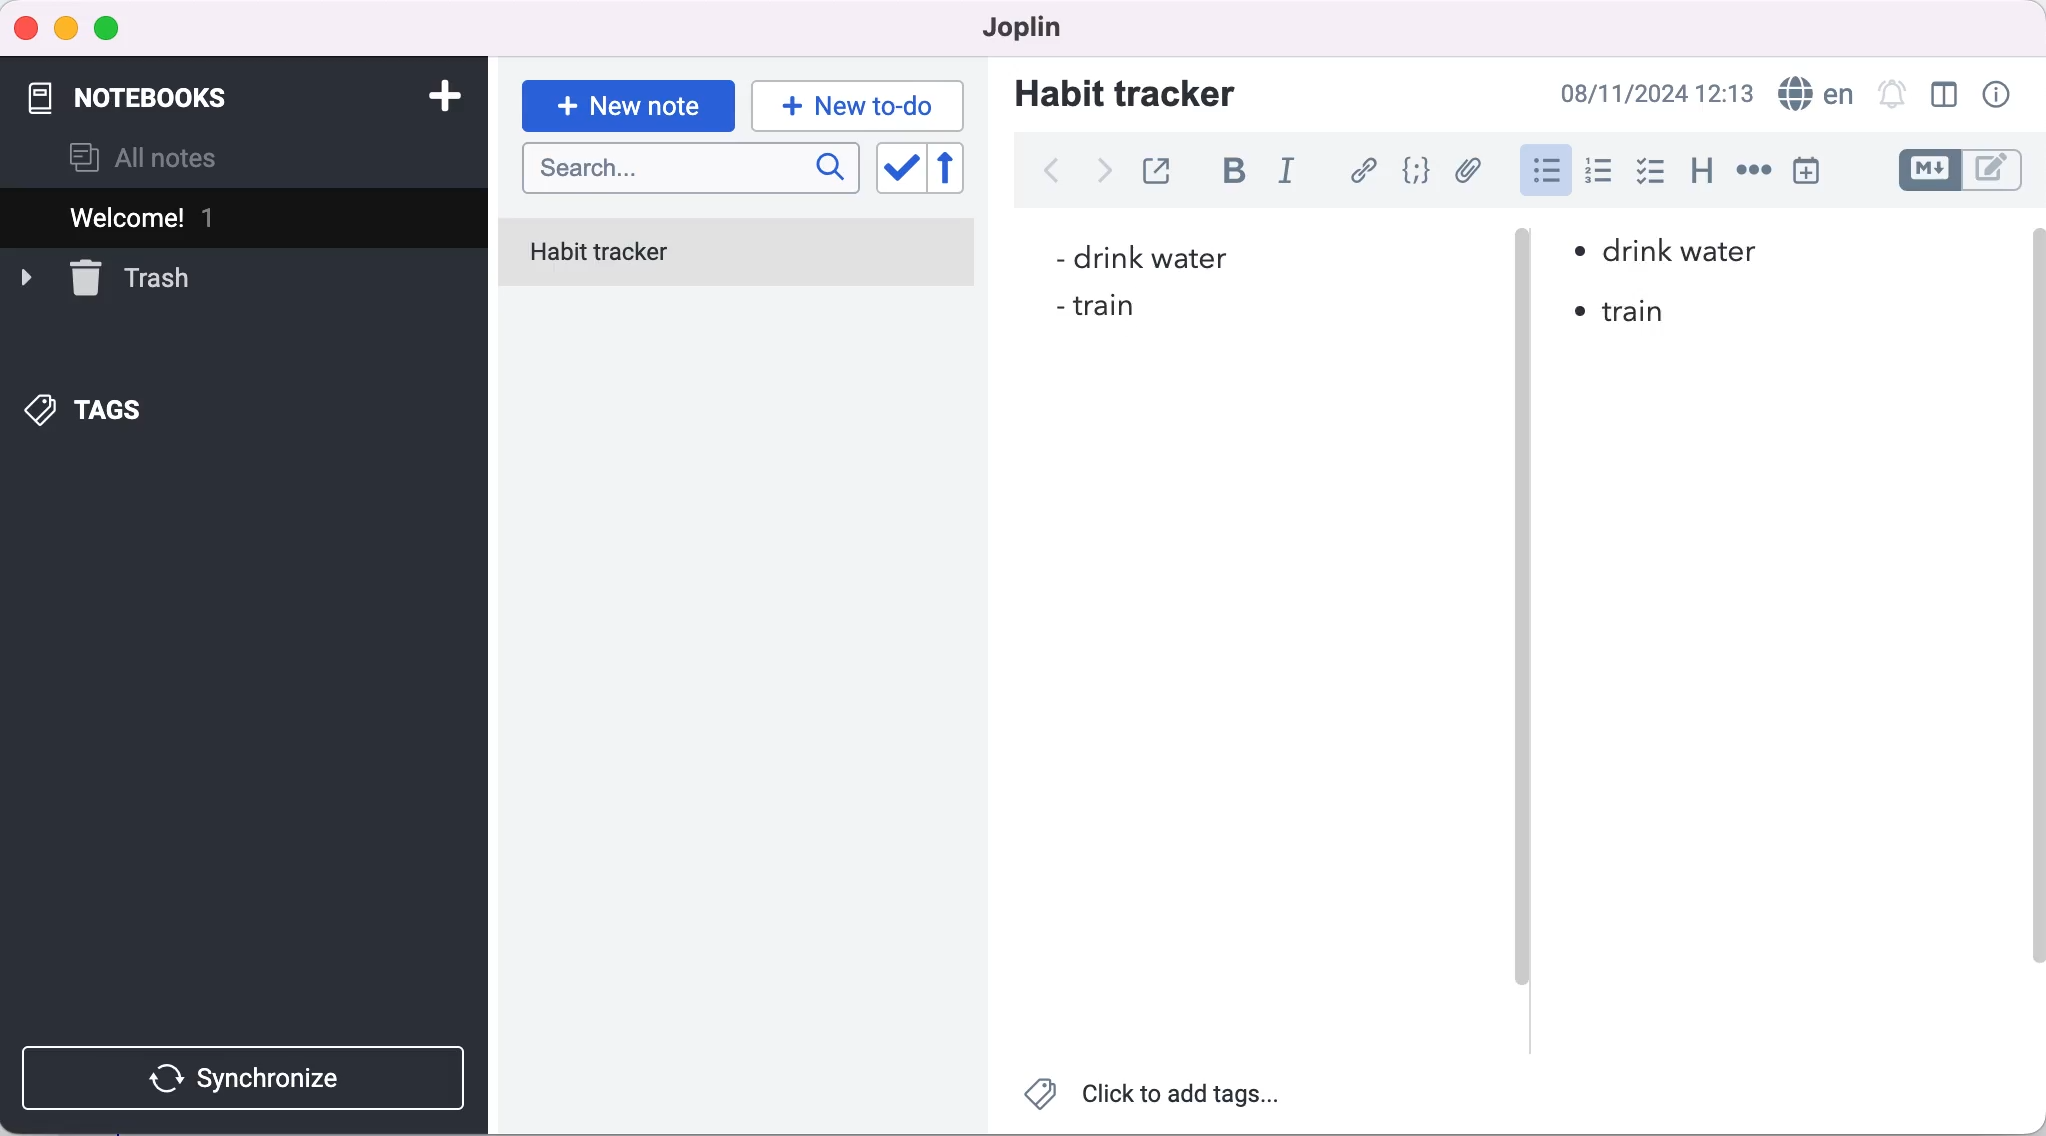  What do you see at coordinates (65, 29) in the screenshot?
I see `minimize` at bounding box center [65, 29].